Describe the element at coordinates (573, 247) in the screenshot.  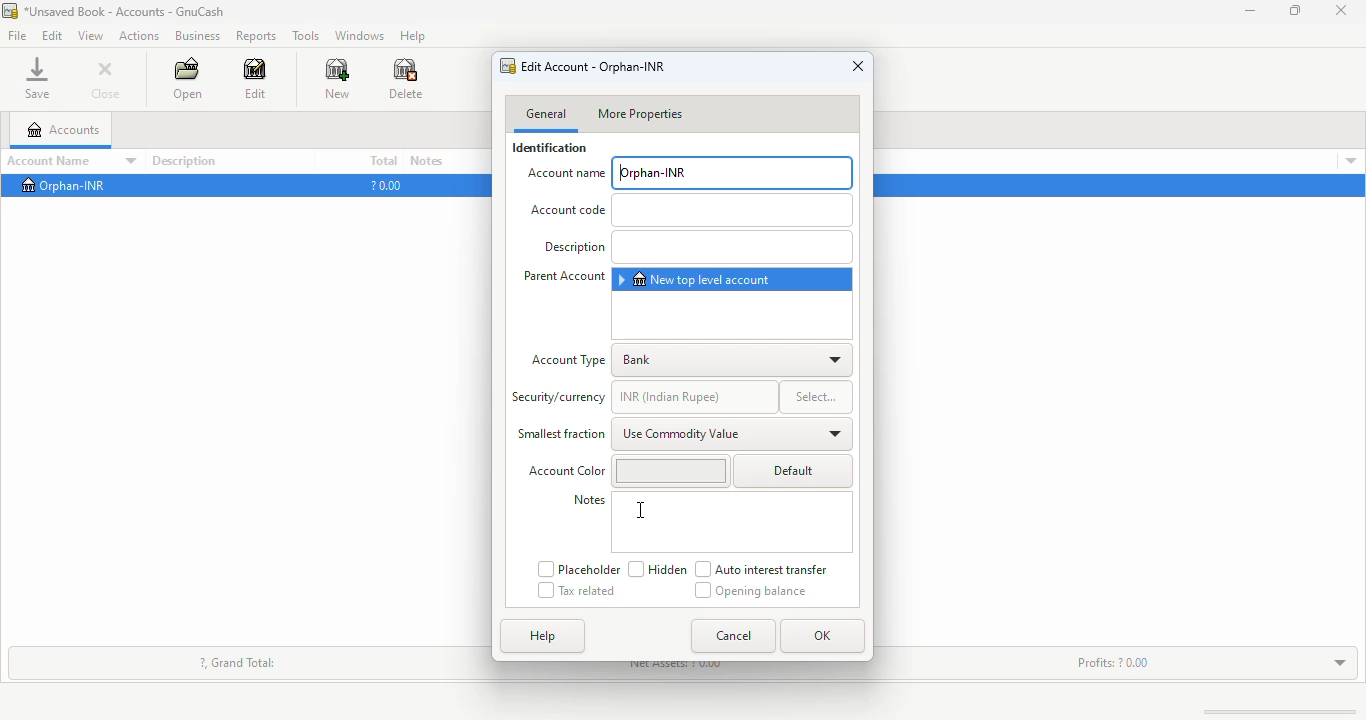
I see `Description` at that location.